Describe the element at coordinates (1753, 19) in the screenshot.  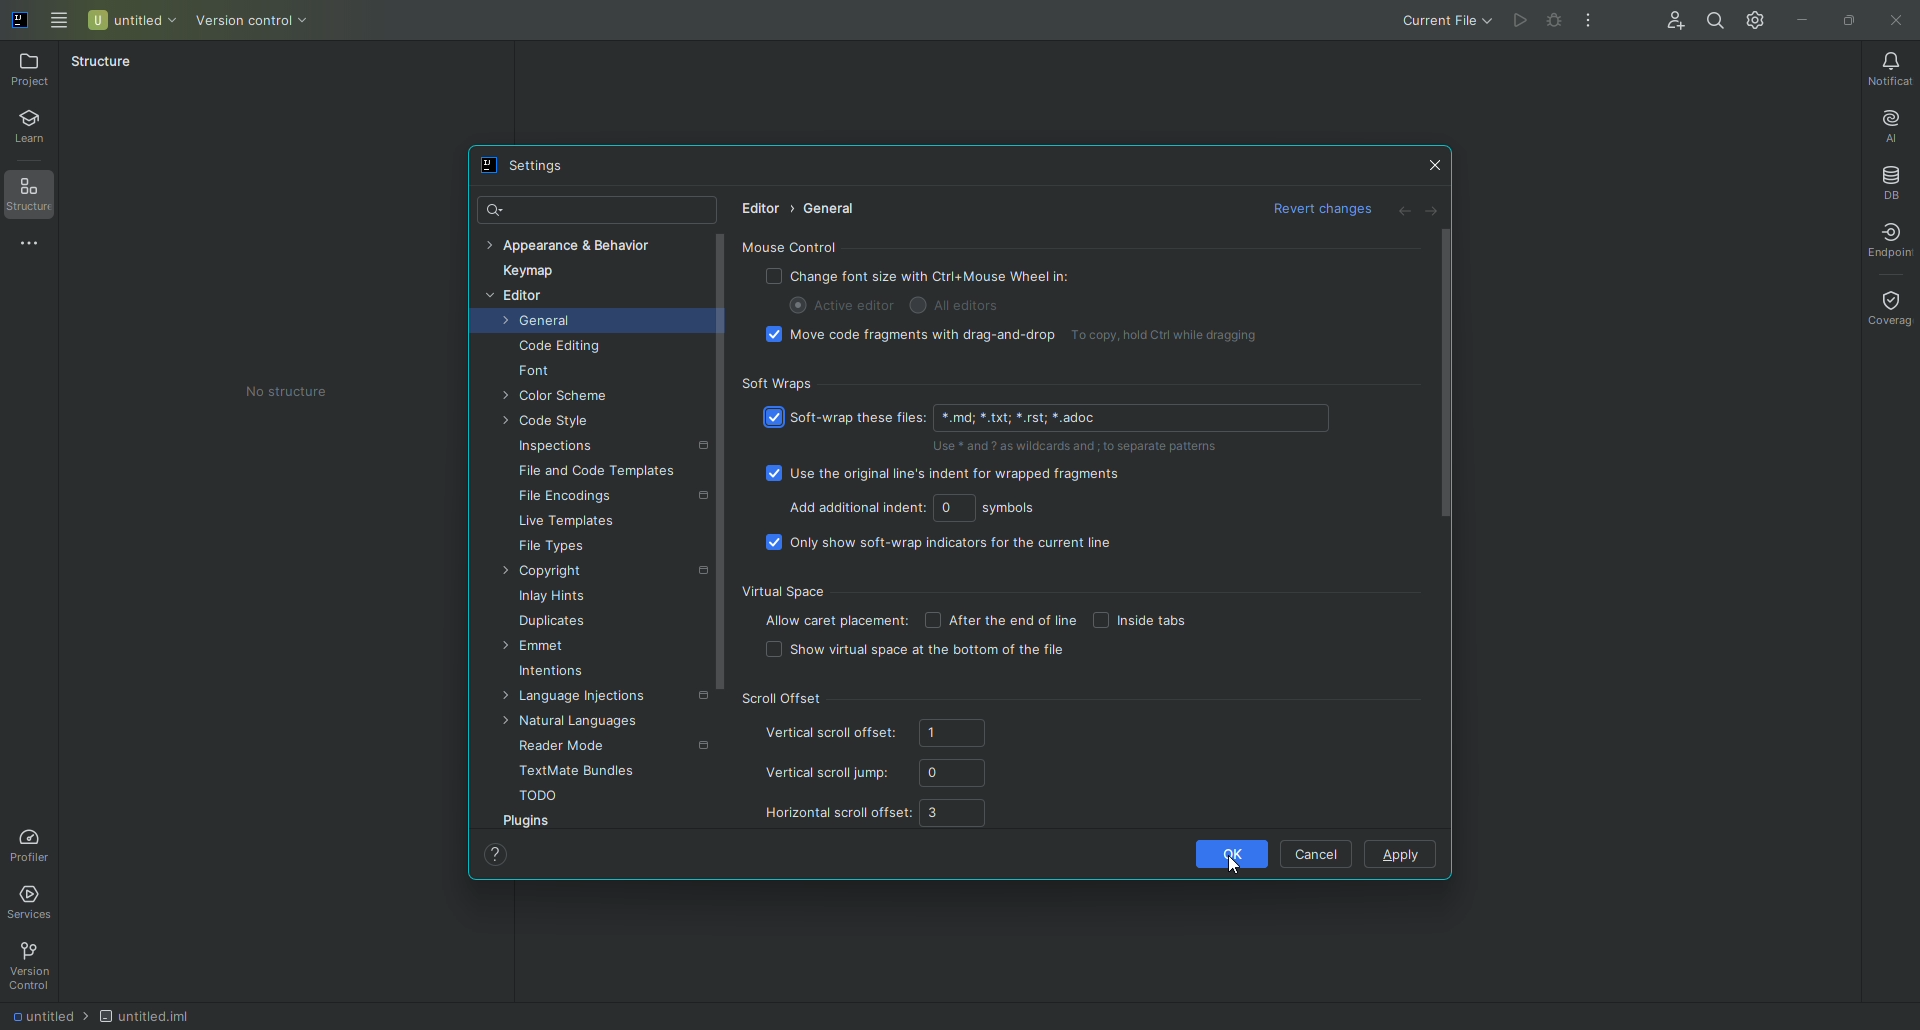
I see `Updates and Settings` at that location.